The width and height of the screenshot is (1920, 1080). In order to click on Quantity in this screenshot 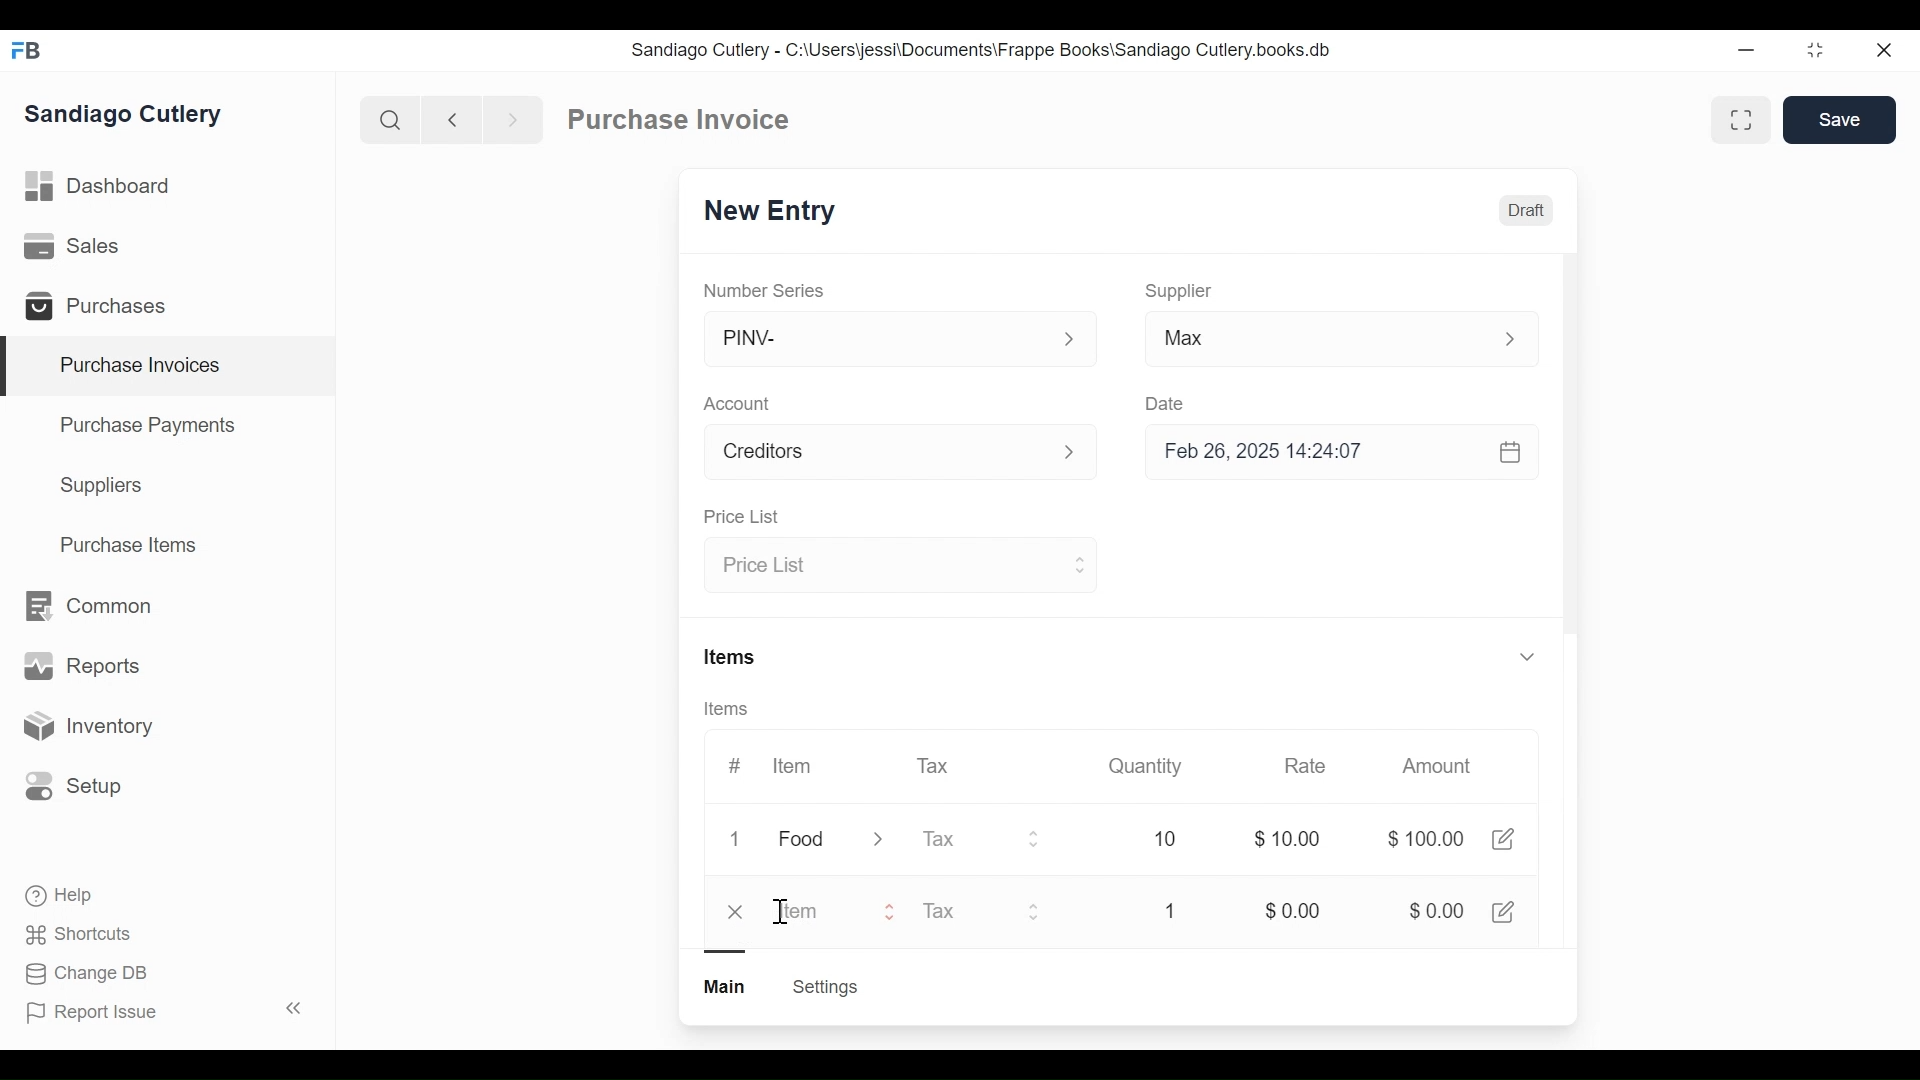, I will do `click(1143, 765)`.